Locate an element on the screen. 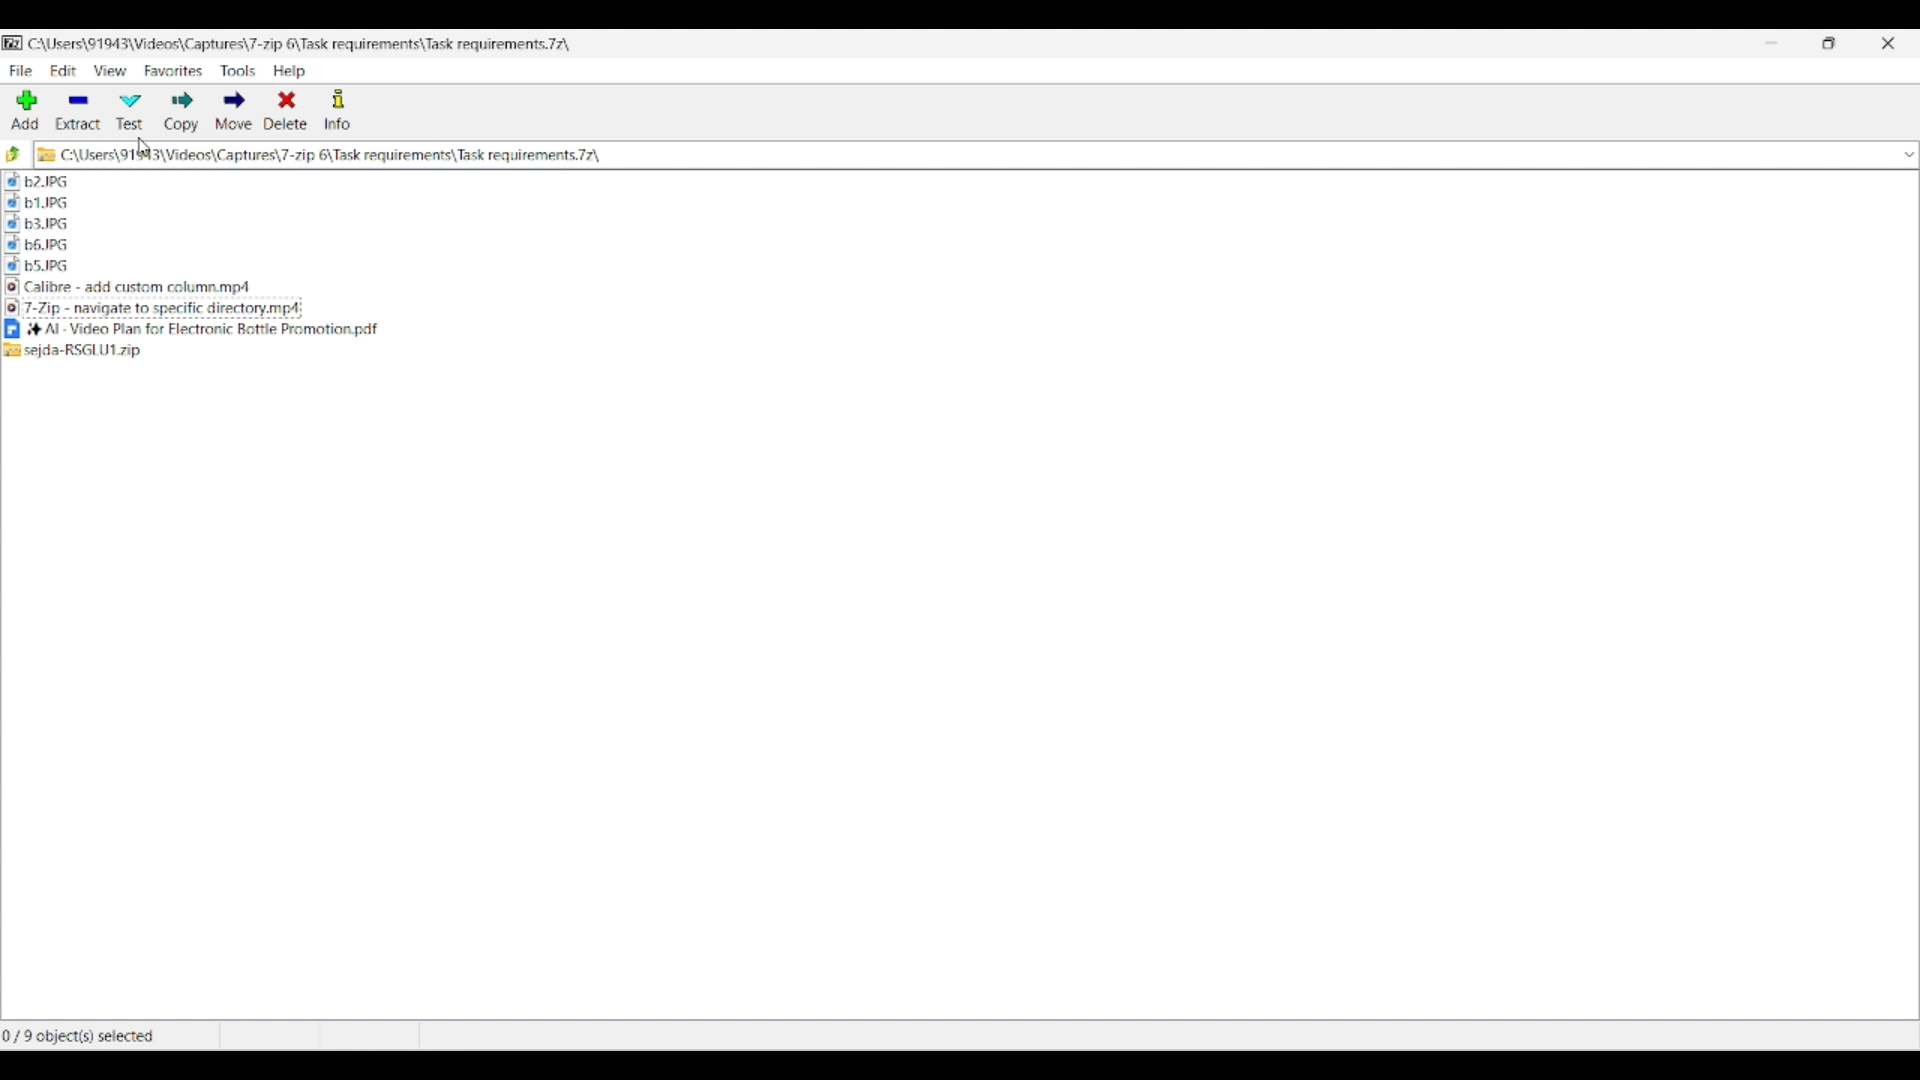 The height and width of the screenshot is (1080, 1920). Folder location is located at coordinates (299, 44).